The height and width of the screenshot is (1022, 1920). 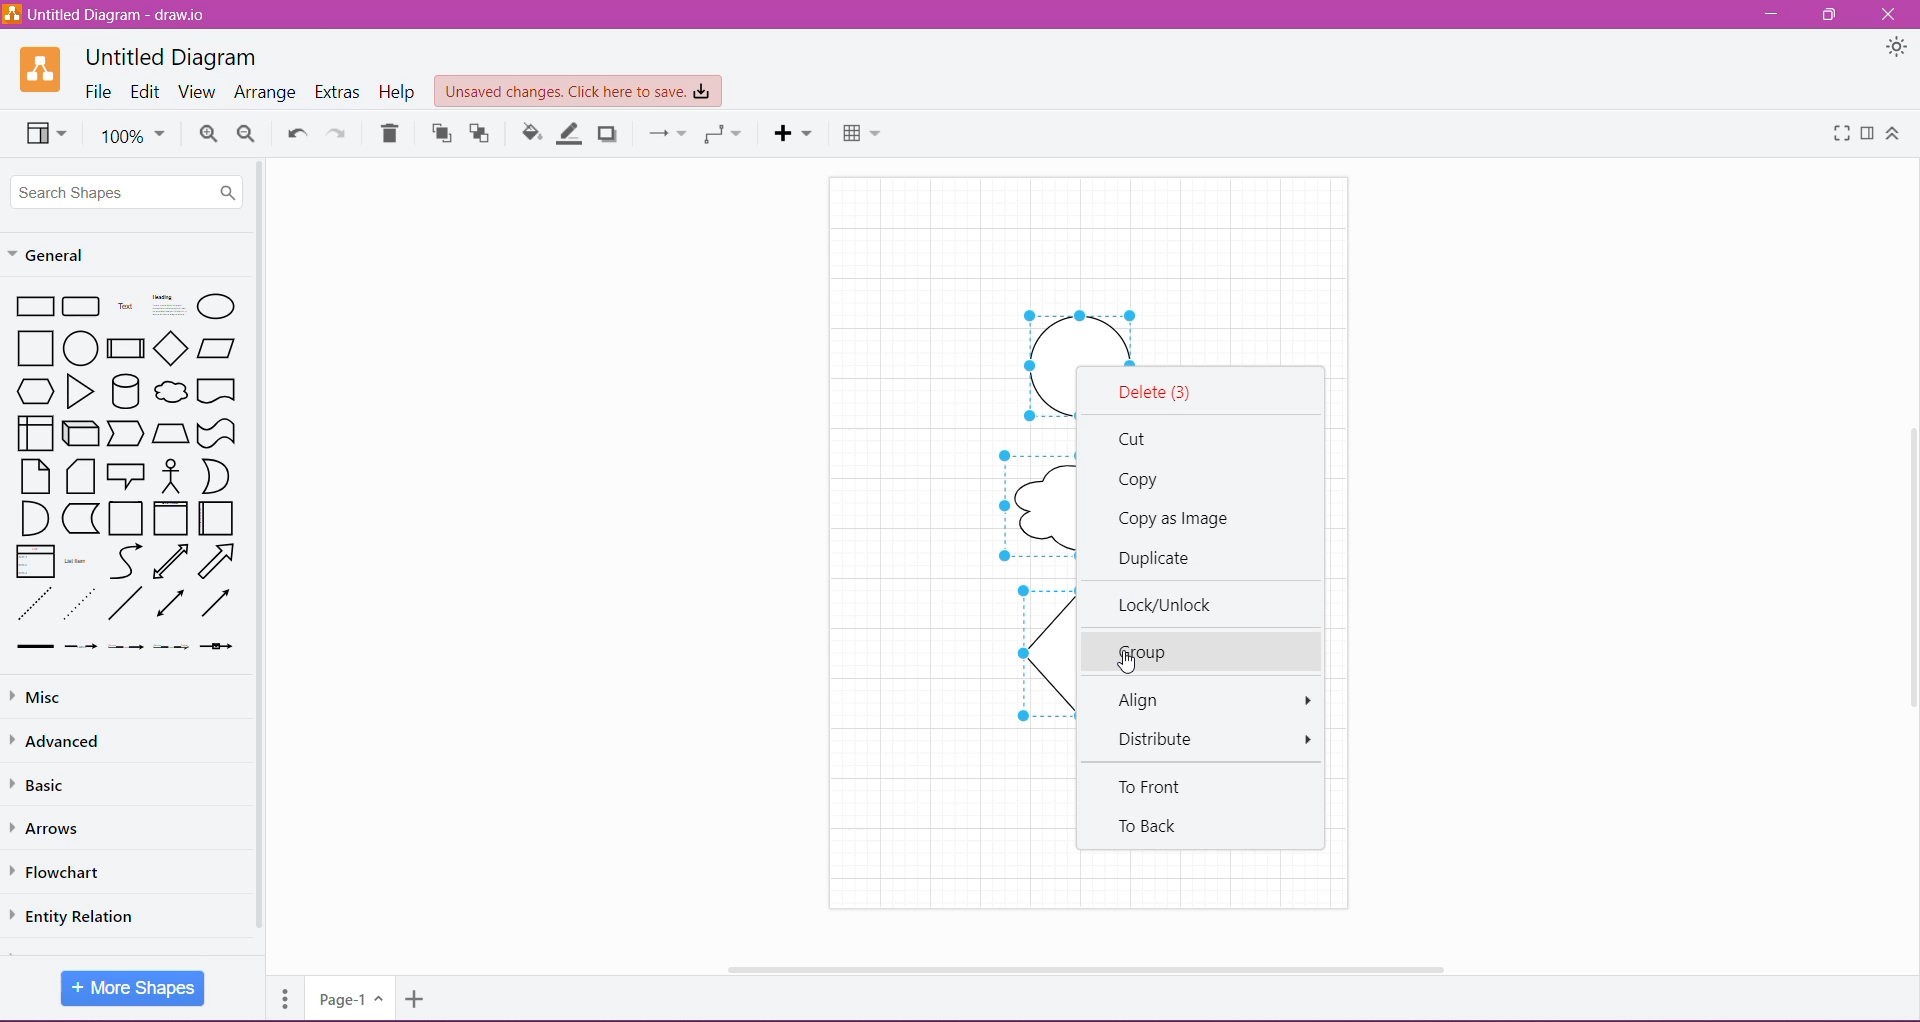 What do you see at coordinates (196, 92) in the screenshot?
I see `View` at bounding box center [196, 92].